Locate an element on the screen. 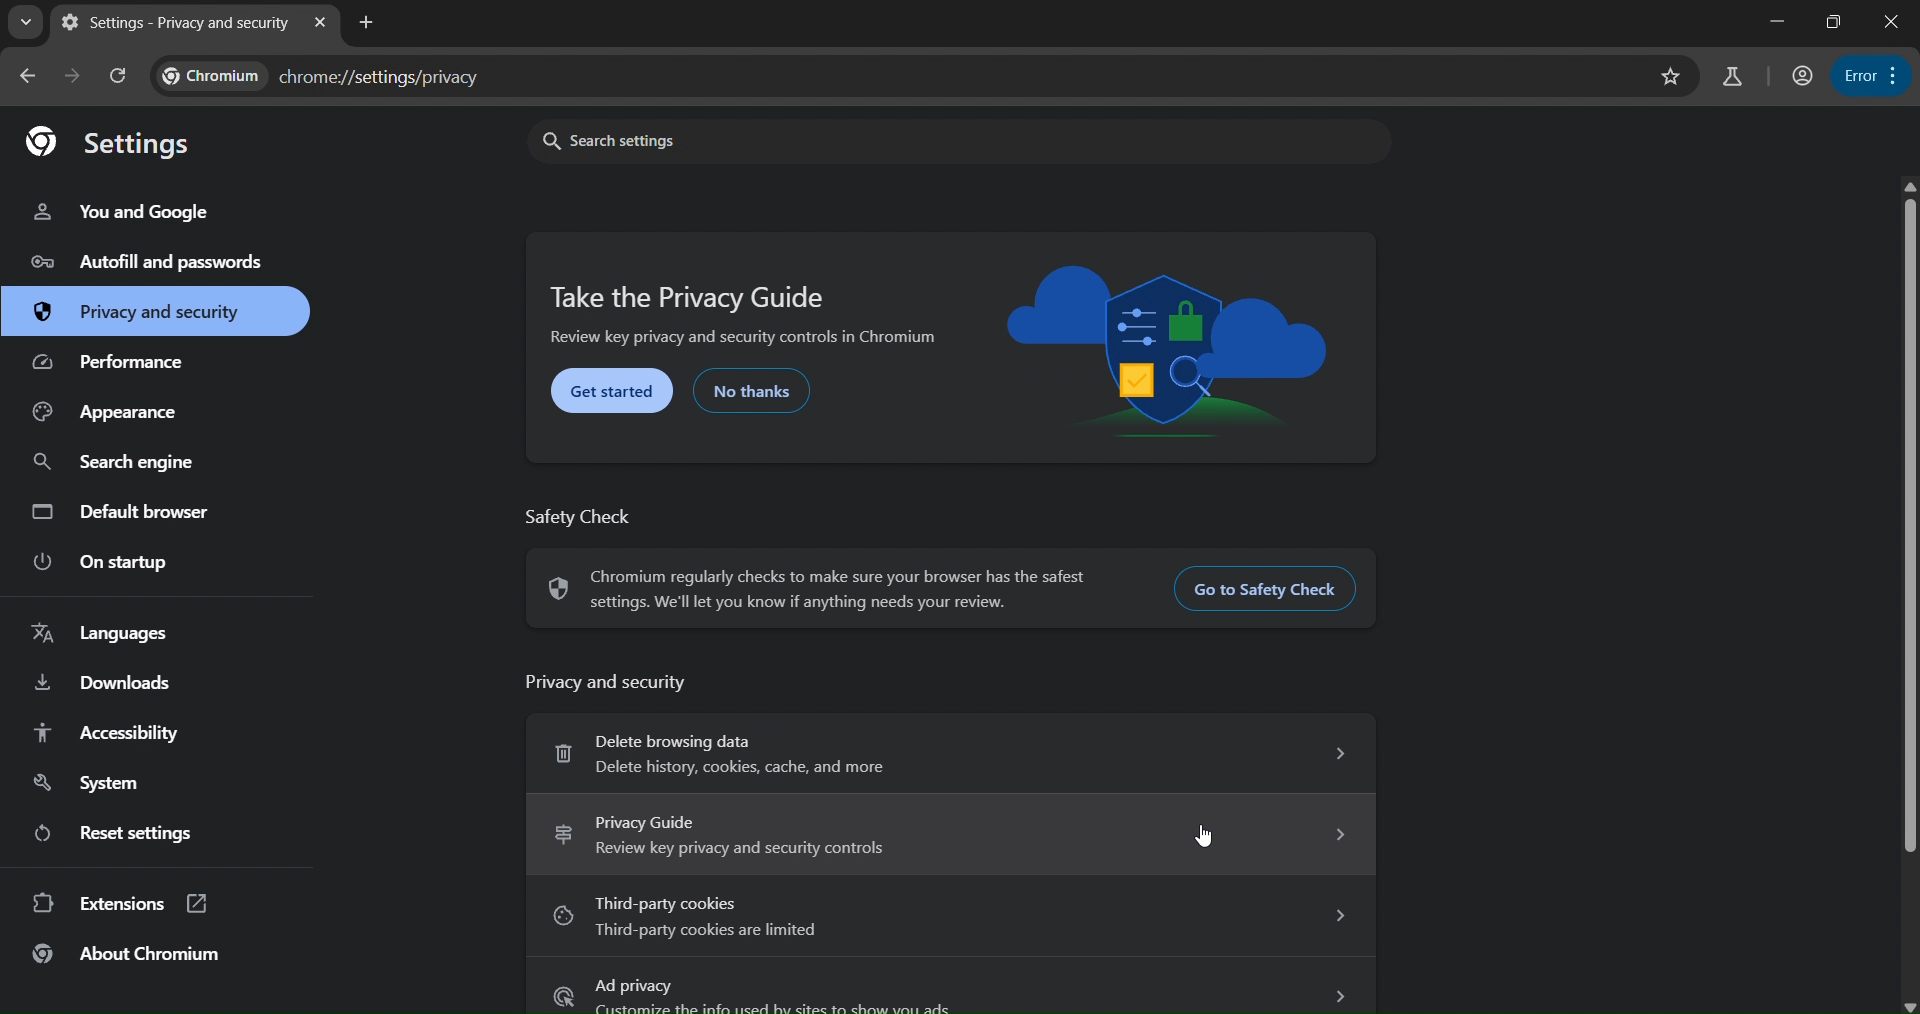  Delete browsing data Delete history, cookies, cache, and more is located at coordinates (946, 750).